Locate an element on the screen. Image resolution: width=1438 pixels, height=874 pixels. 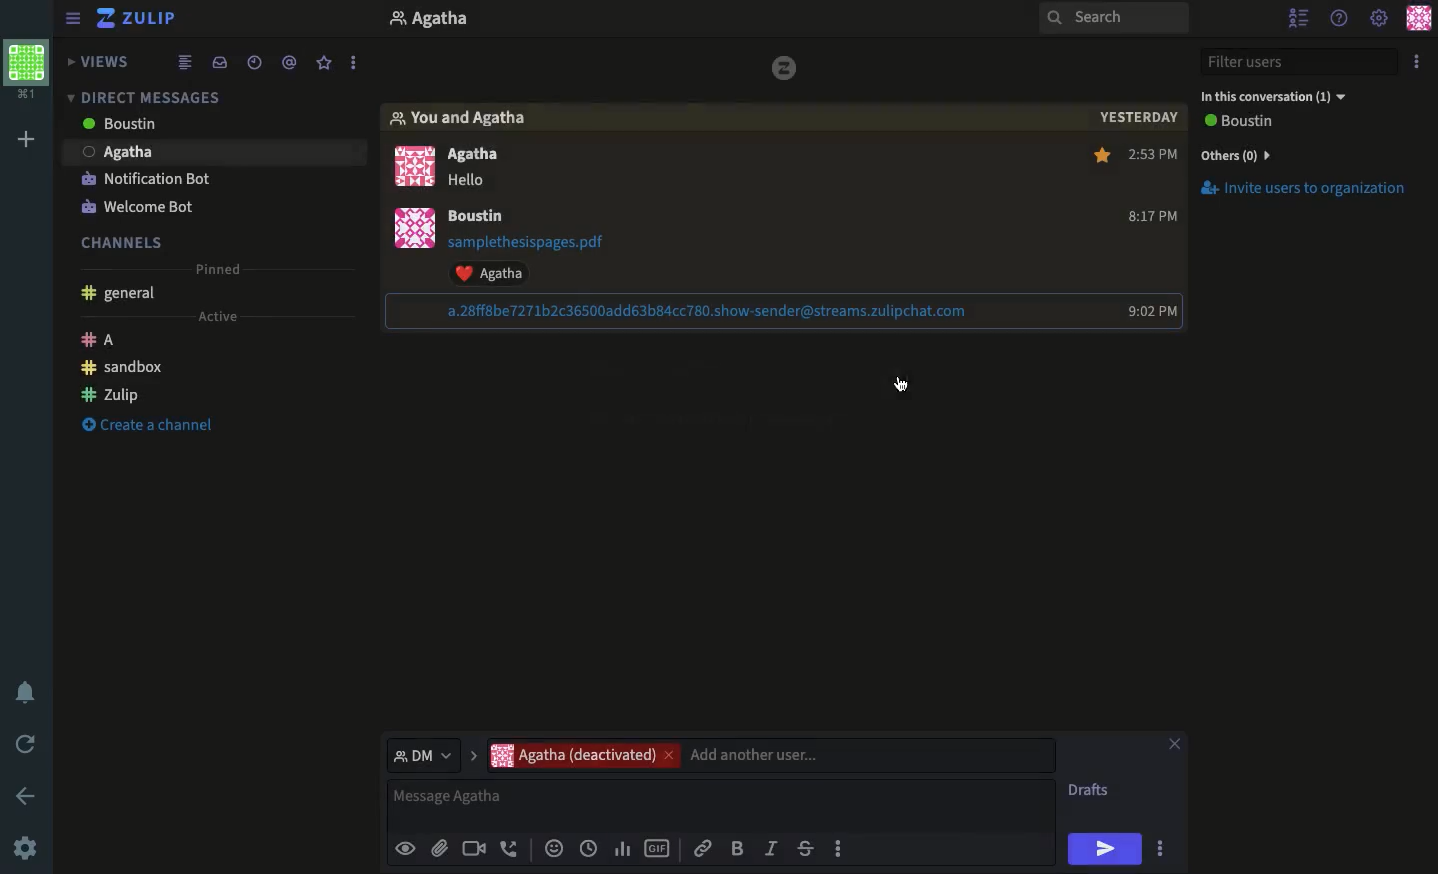
Options is located at coordinates (1416, 61).